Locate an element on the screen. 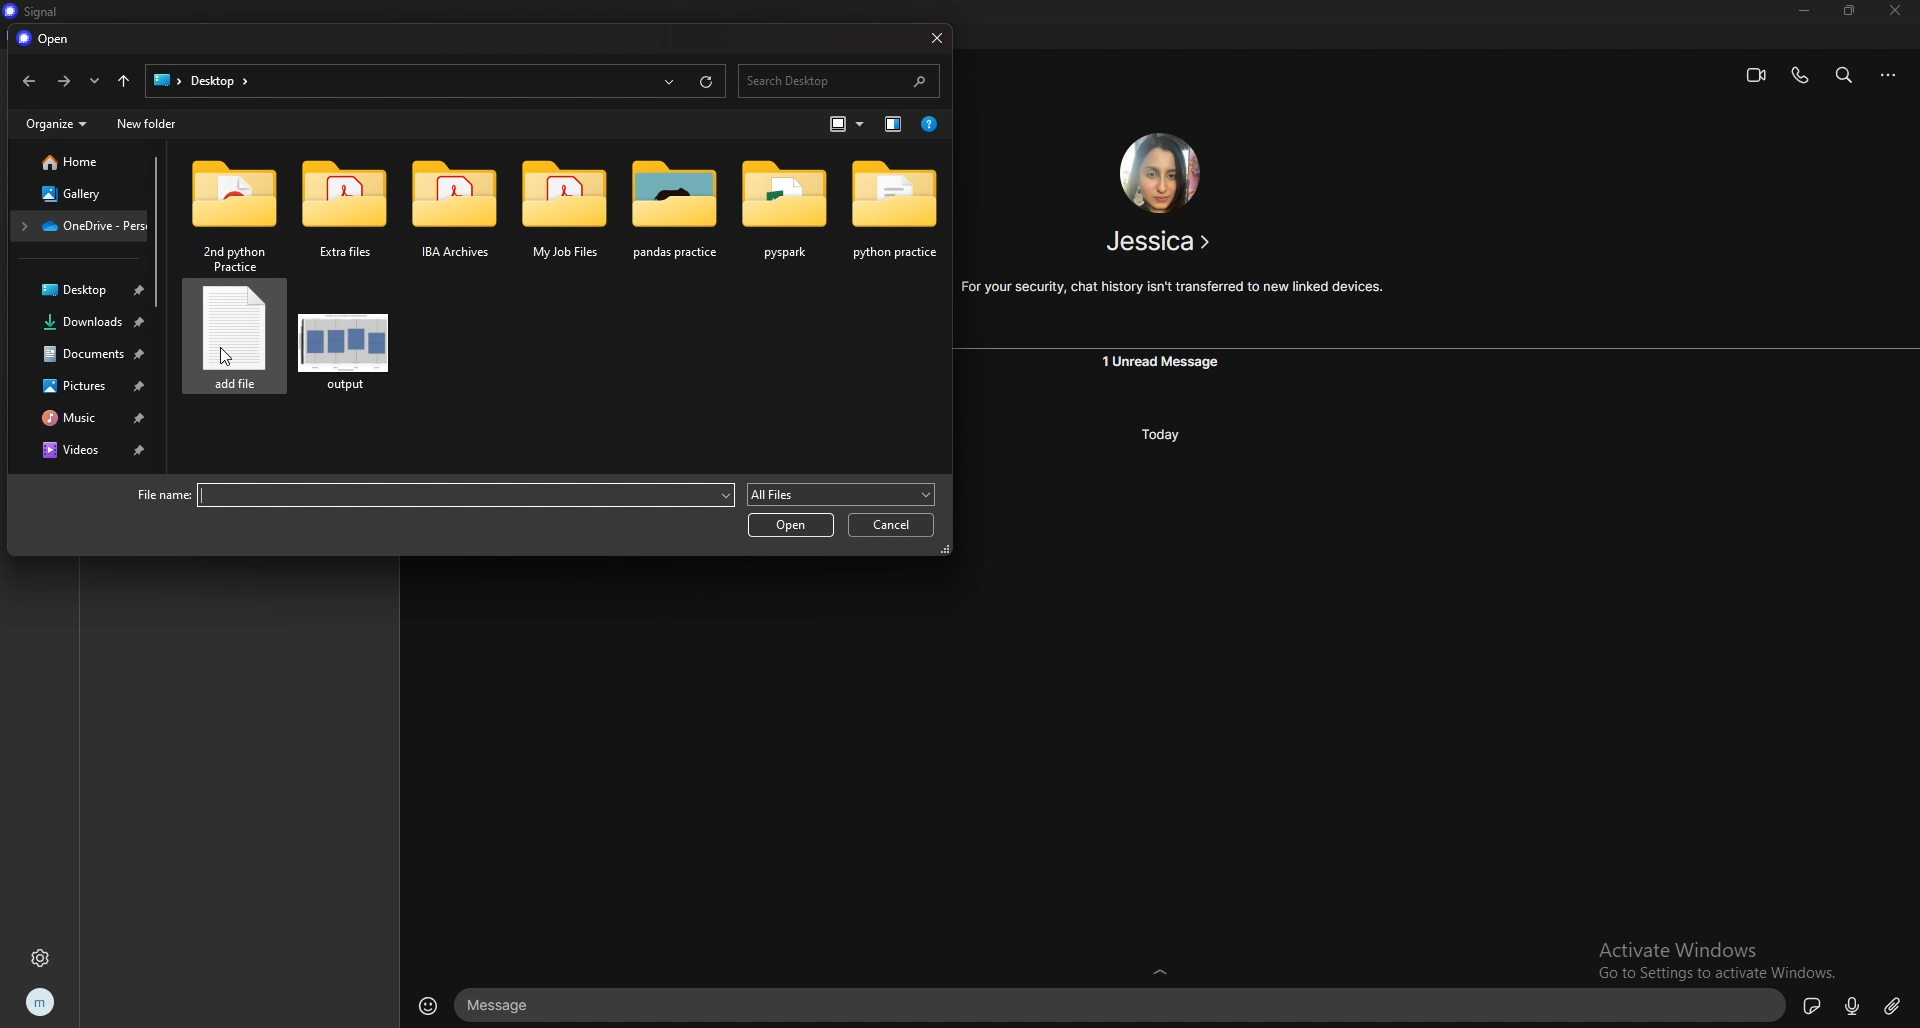 The image size is (1920, 1028). all files is located at coordinates (840, 494).